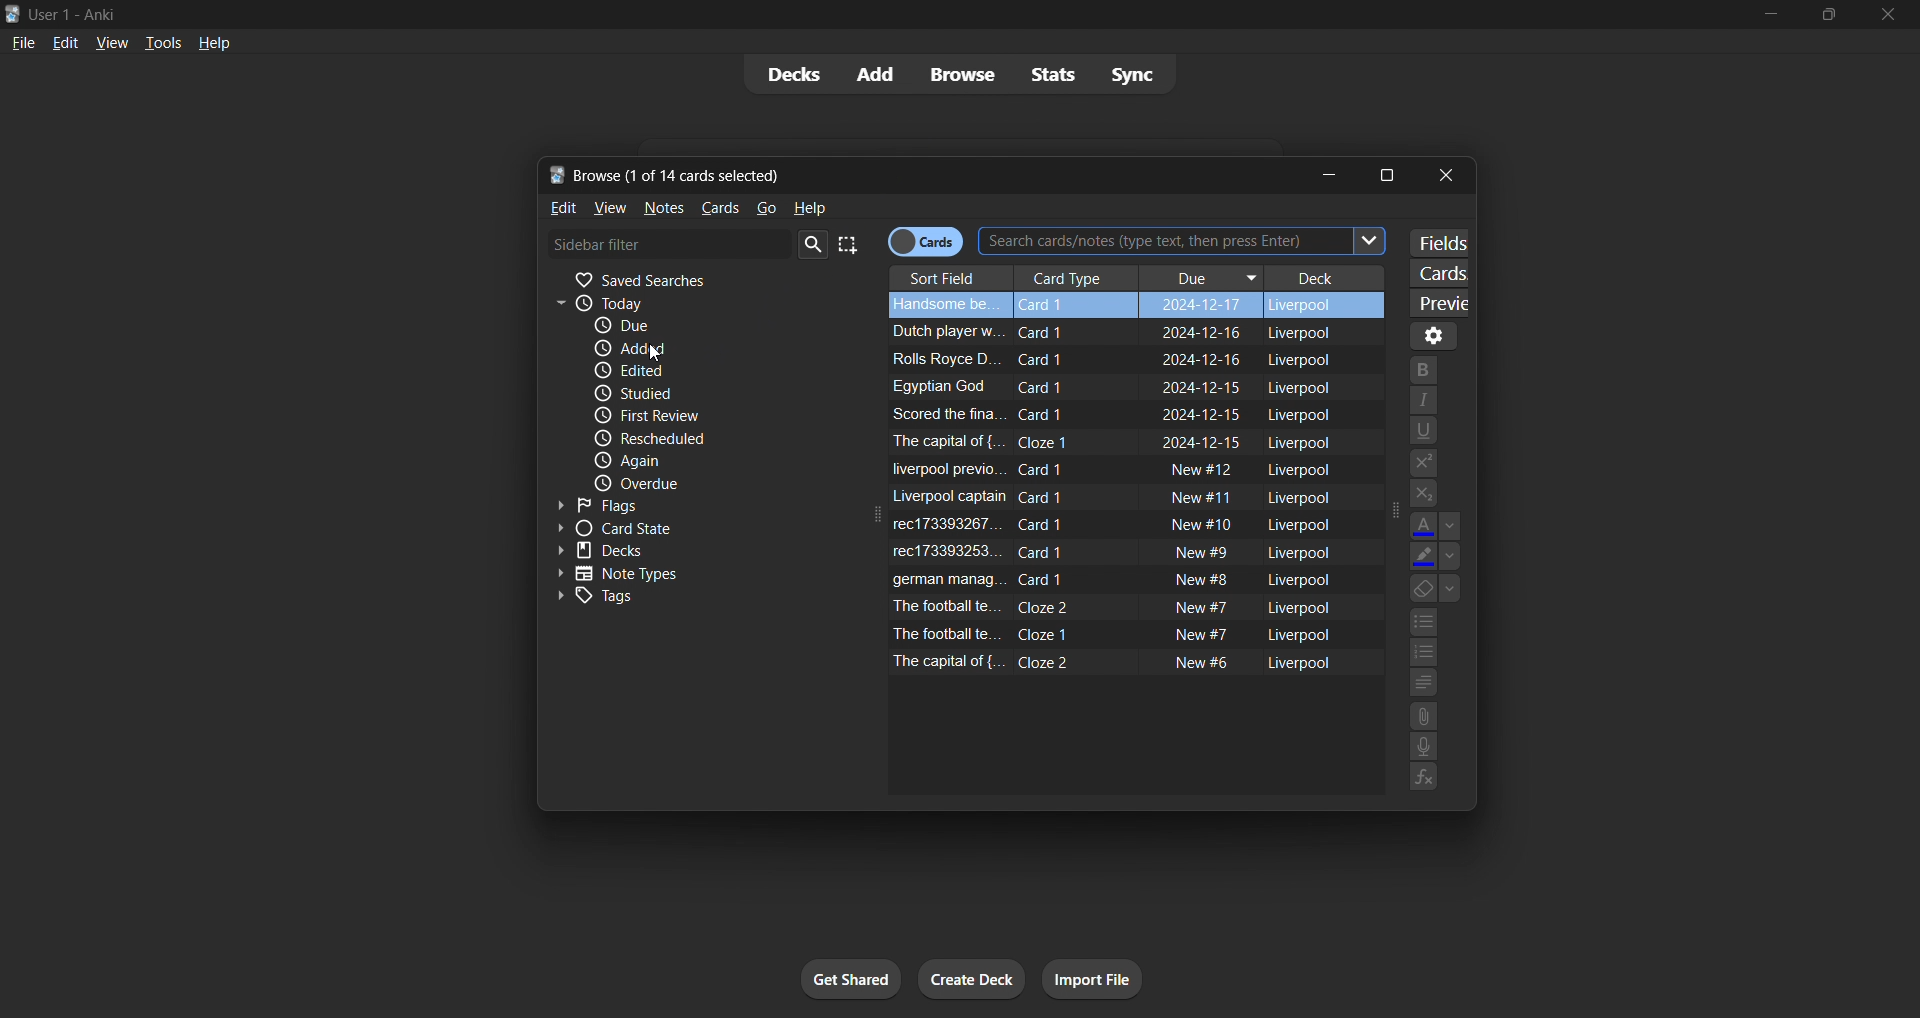 The width and height of the screenshot is (1920, 1018). What do you see at coordinates (1114, 605) in the screenshot?
I see `The football te... Cloze 2 New #7 Liverpool` at bounding box center [1114, 605].